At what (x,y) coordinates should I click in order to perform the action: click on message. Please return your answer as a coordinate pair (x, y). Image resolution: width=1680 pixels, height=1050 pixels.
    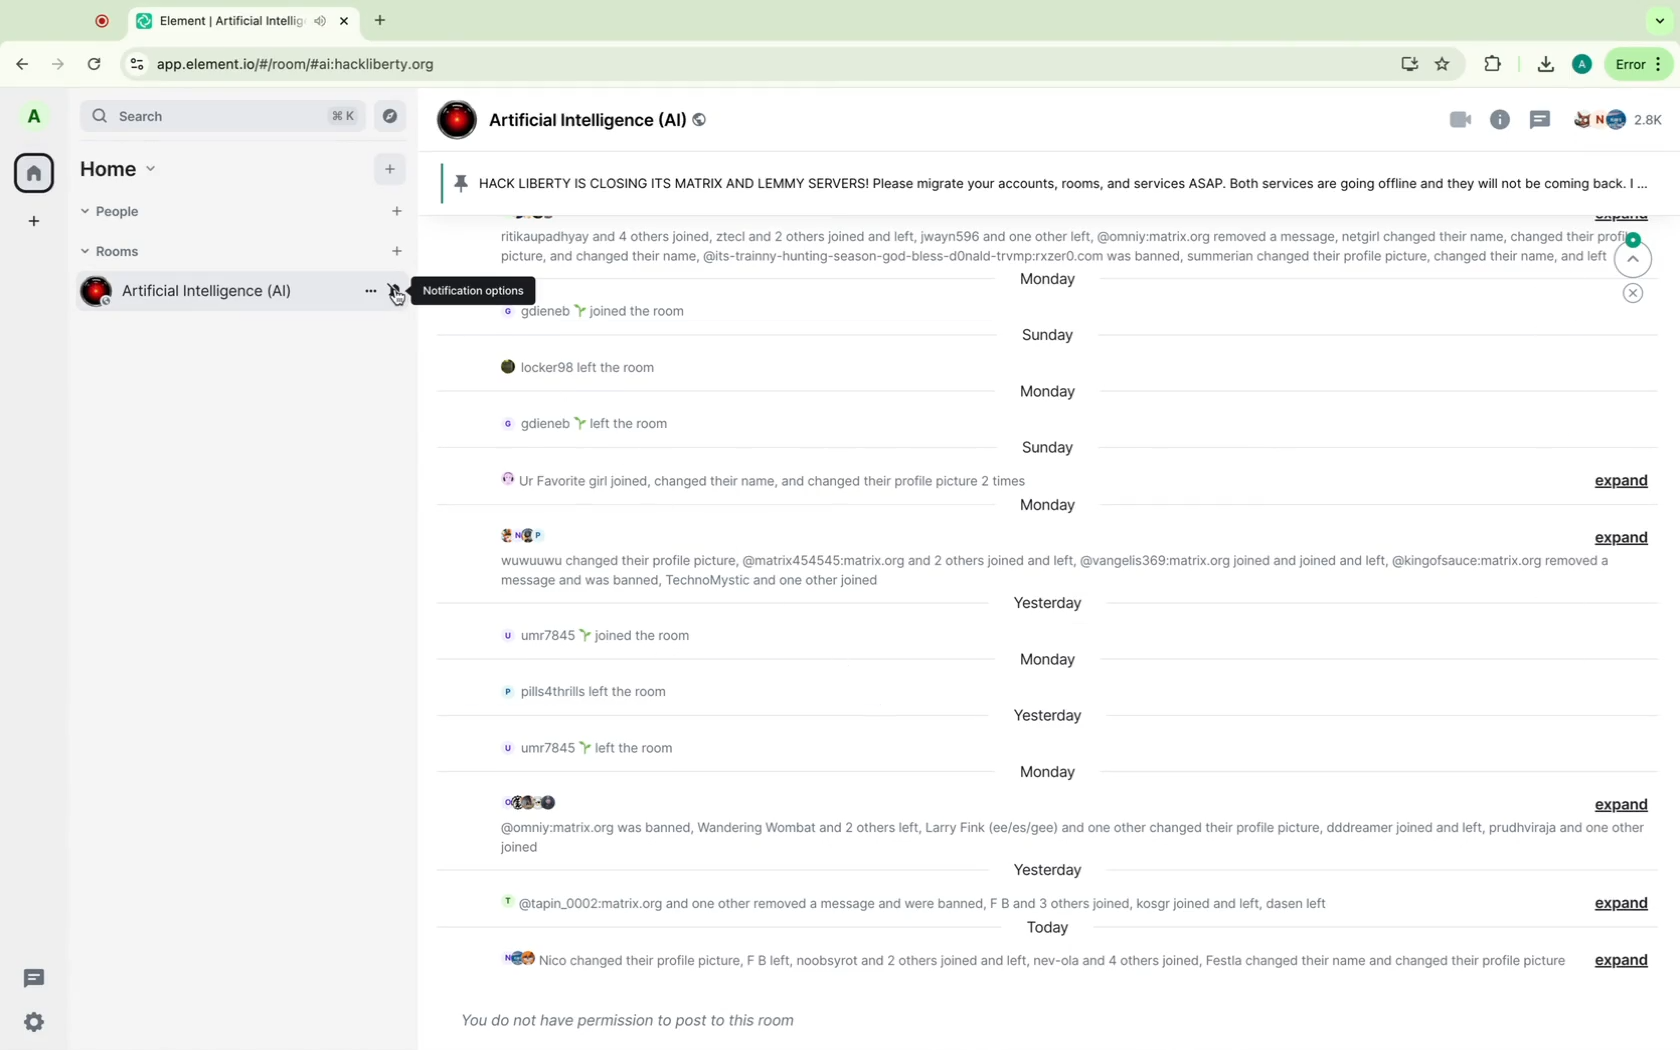
    Looking at the image, I should click on (914, 904).